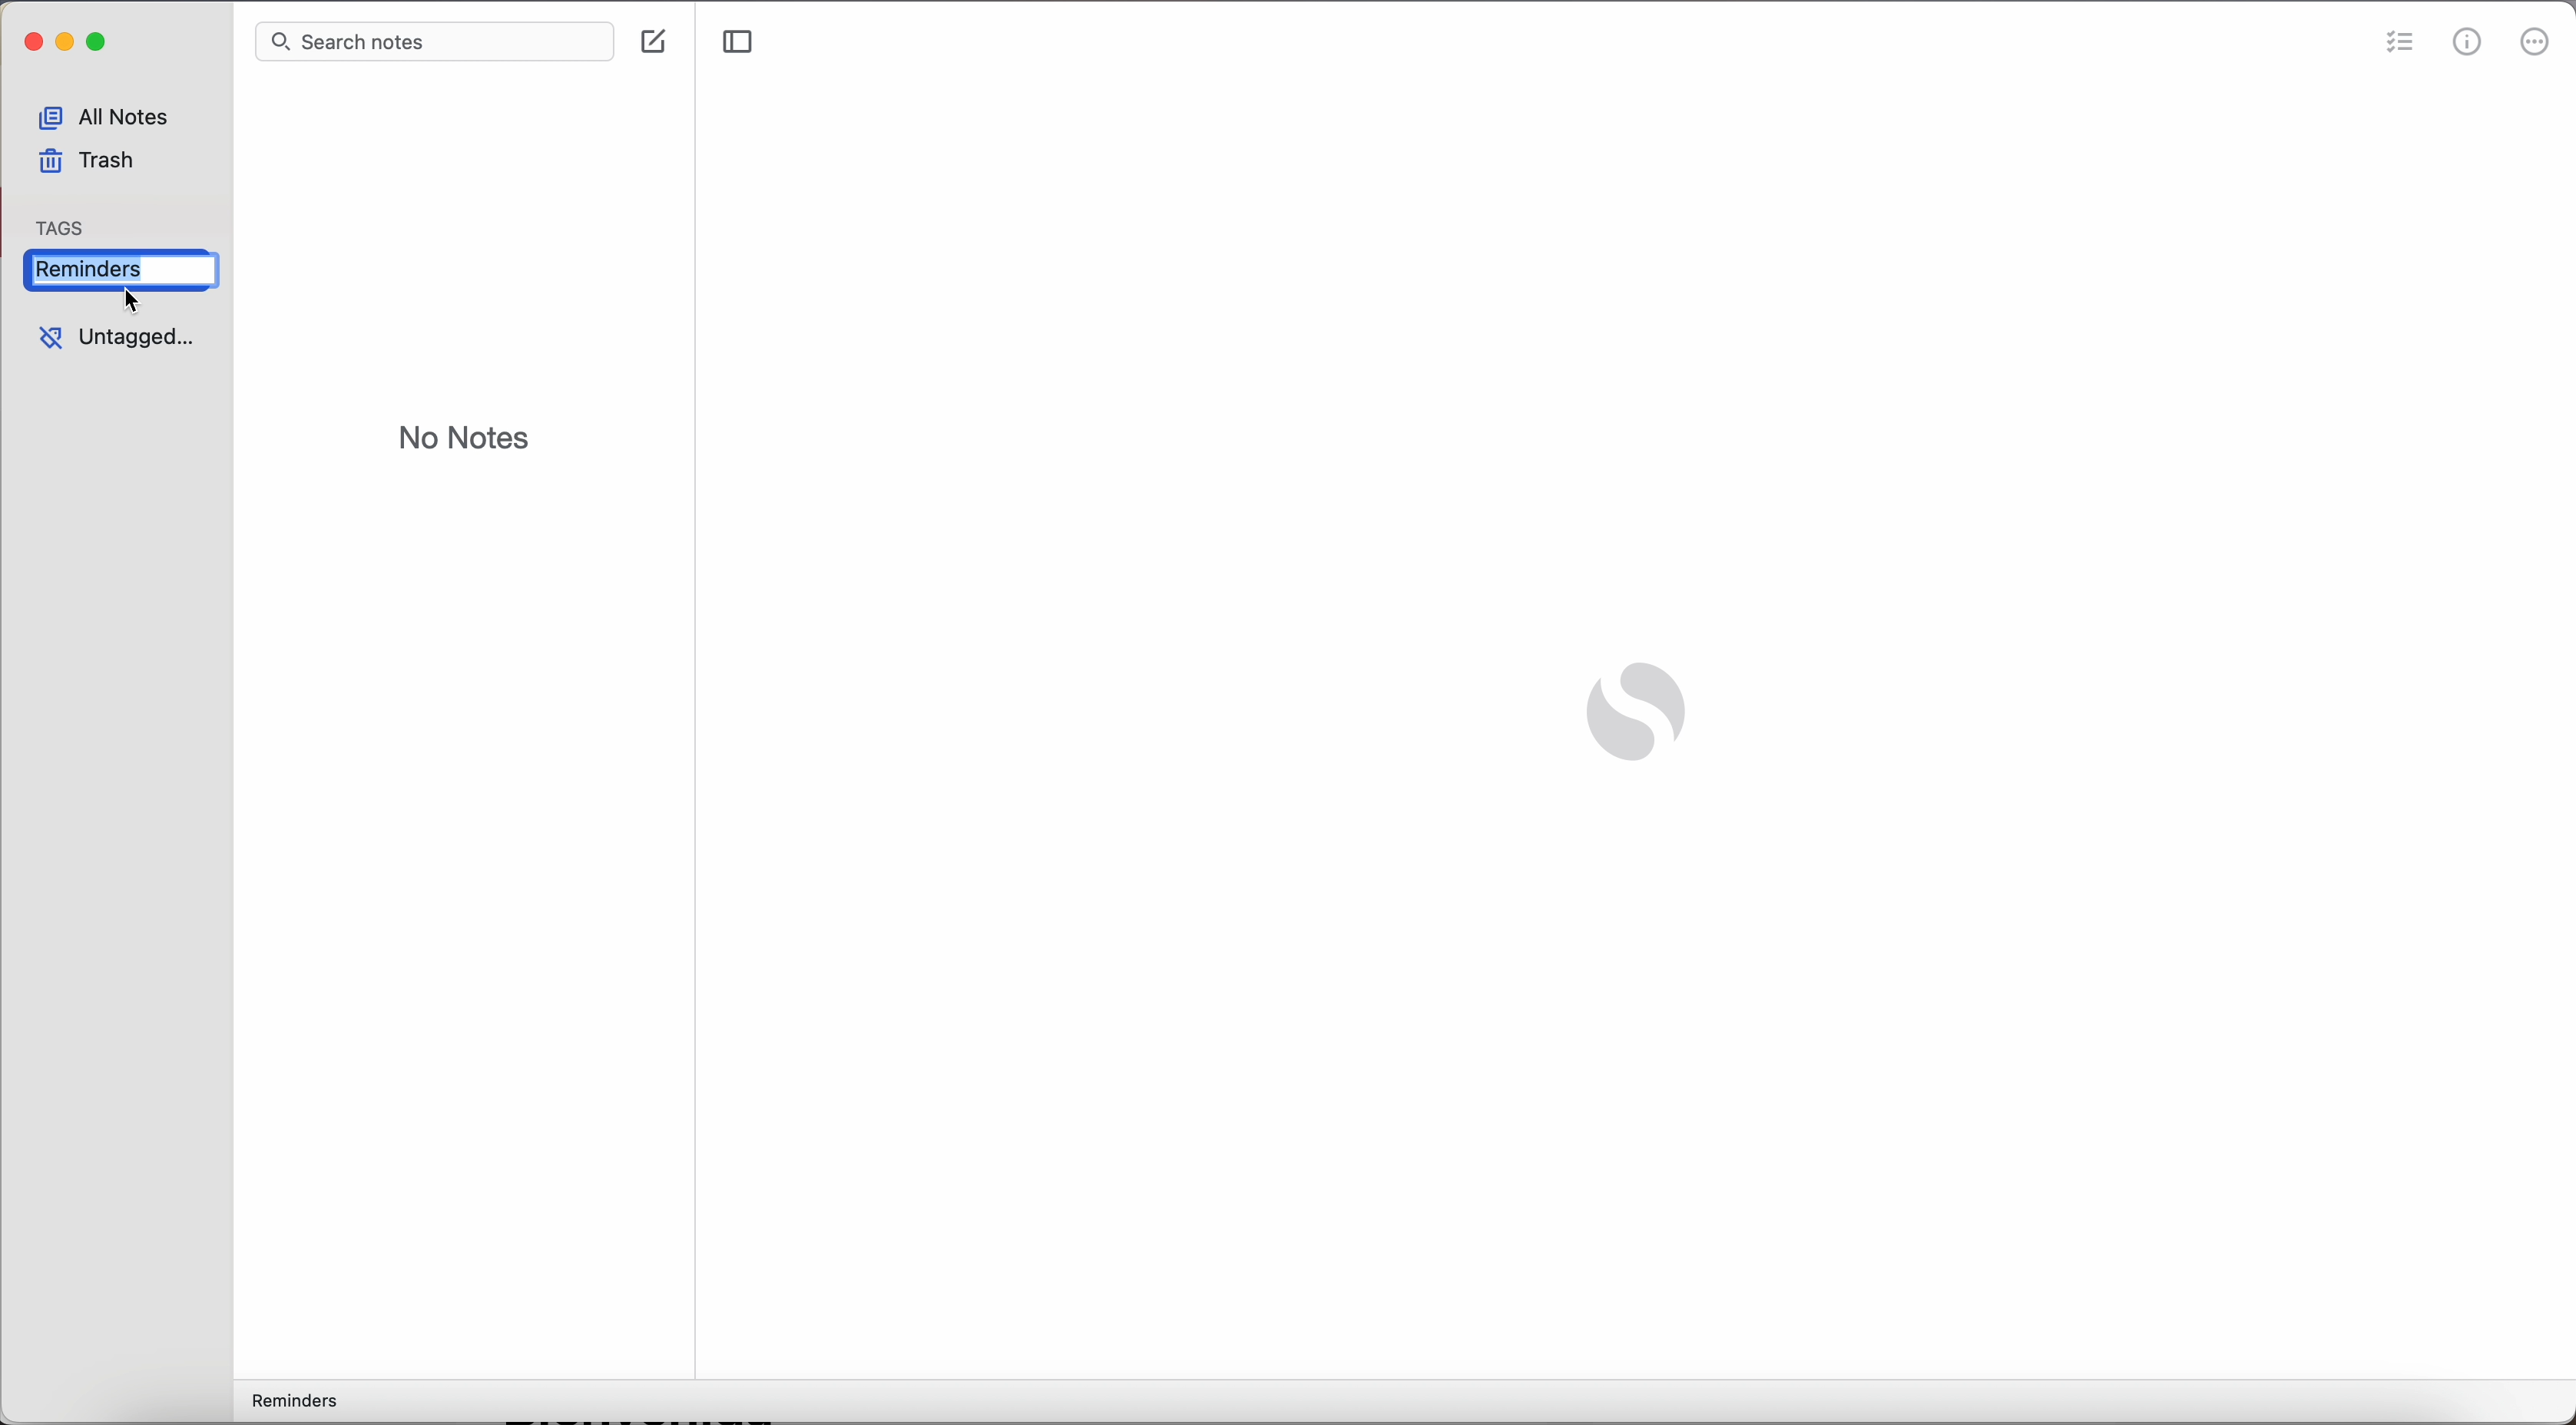  I want to click on more options, so click(2537, 45).